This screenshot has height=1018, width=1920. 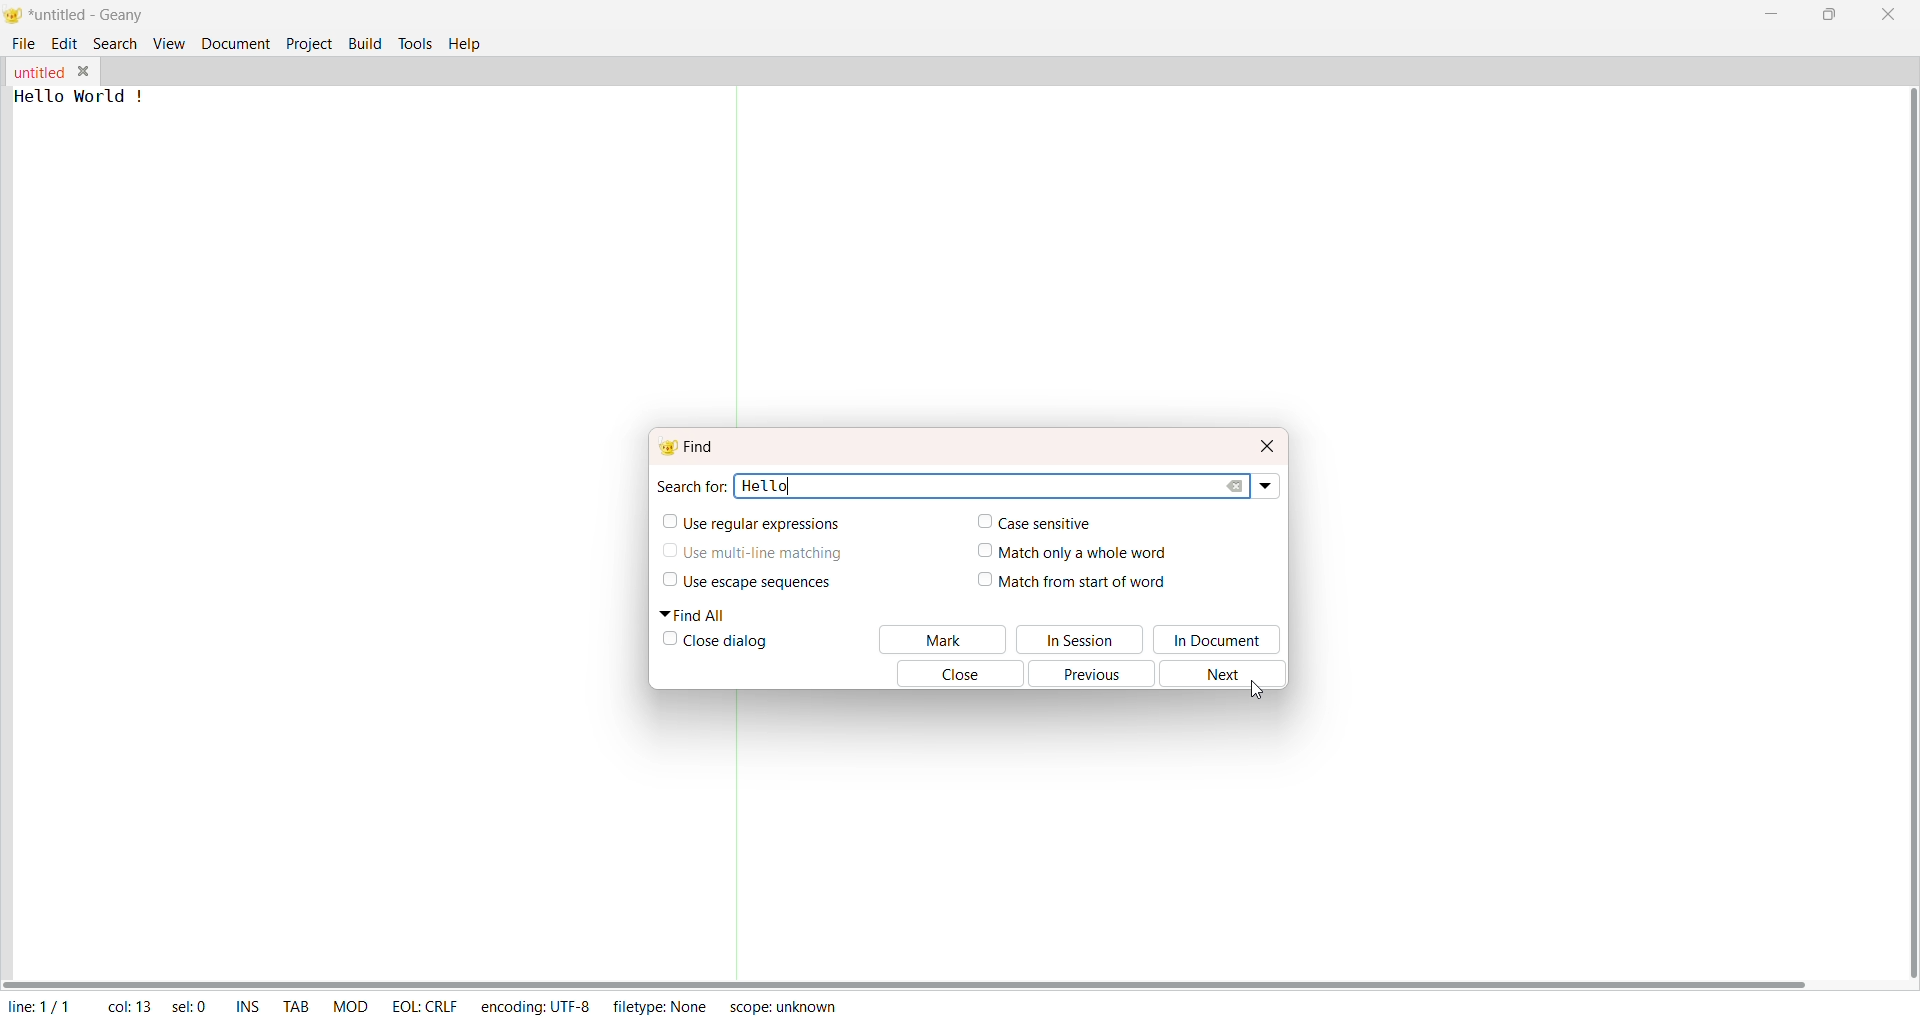 I want to click on Use Scape Sequences, so click(x=774, y=584).